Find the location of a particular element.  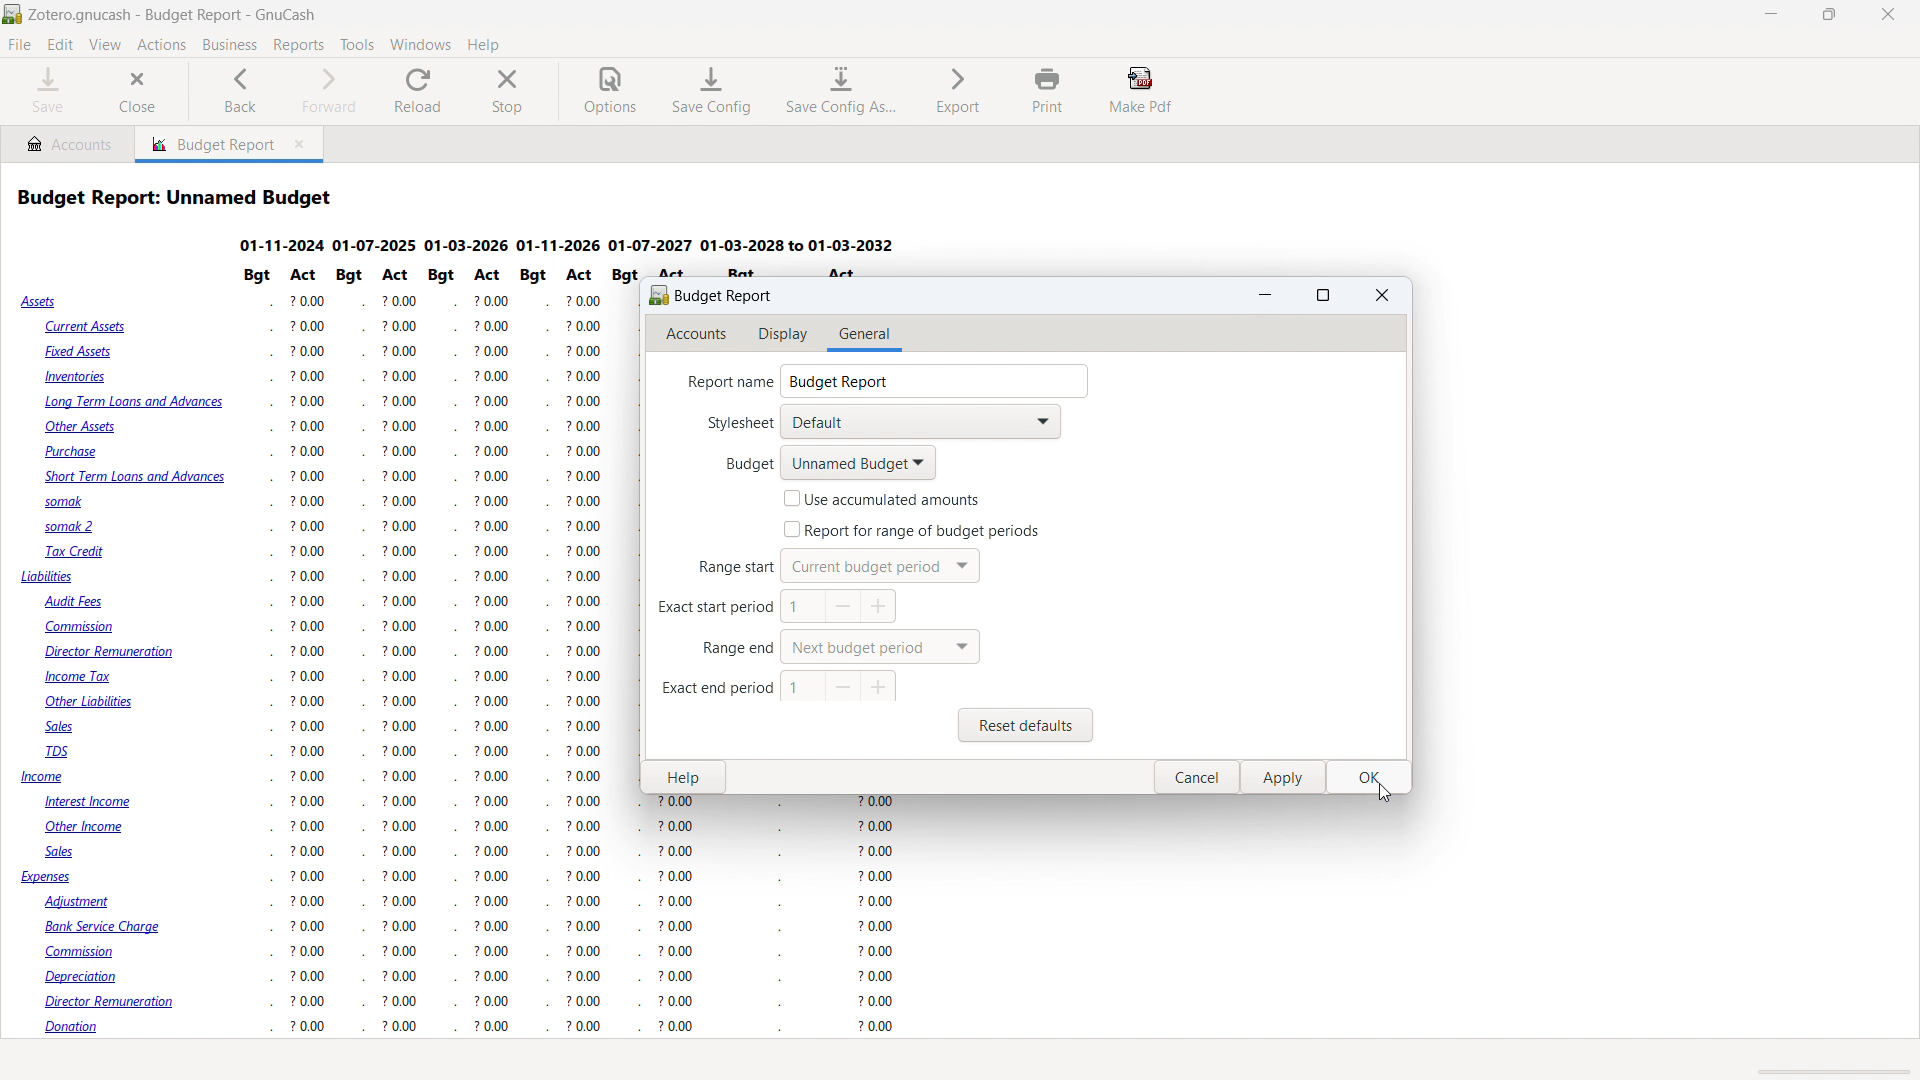

Assets is located at coordinates (41, 302).